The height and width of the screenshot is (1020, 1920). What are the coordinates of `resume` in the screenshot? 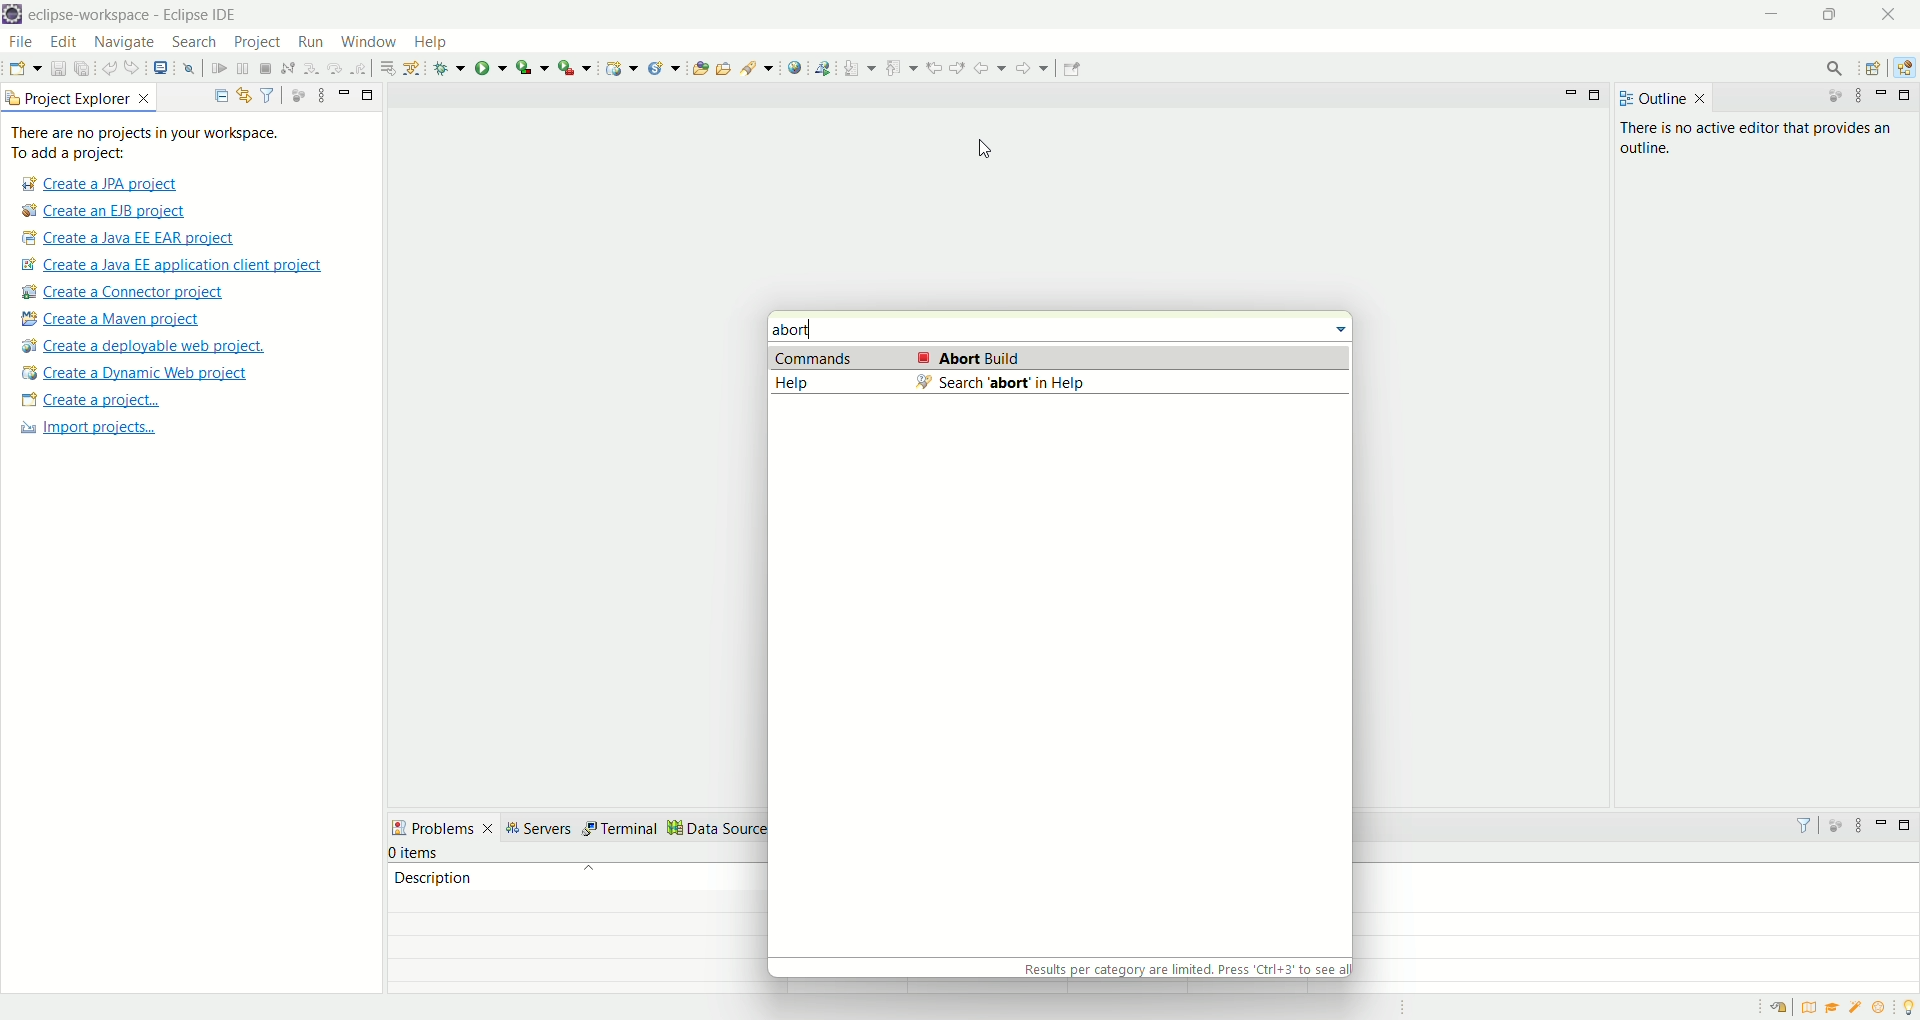 It's located at (215, 69).